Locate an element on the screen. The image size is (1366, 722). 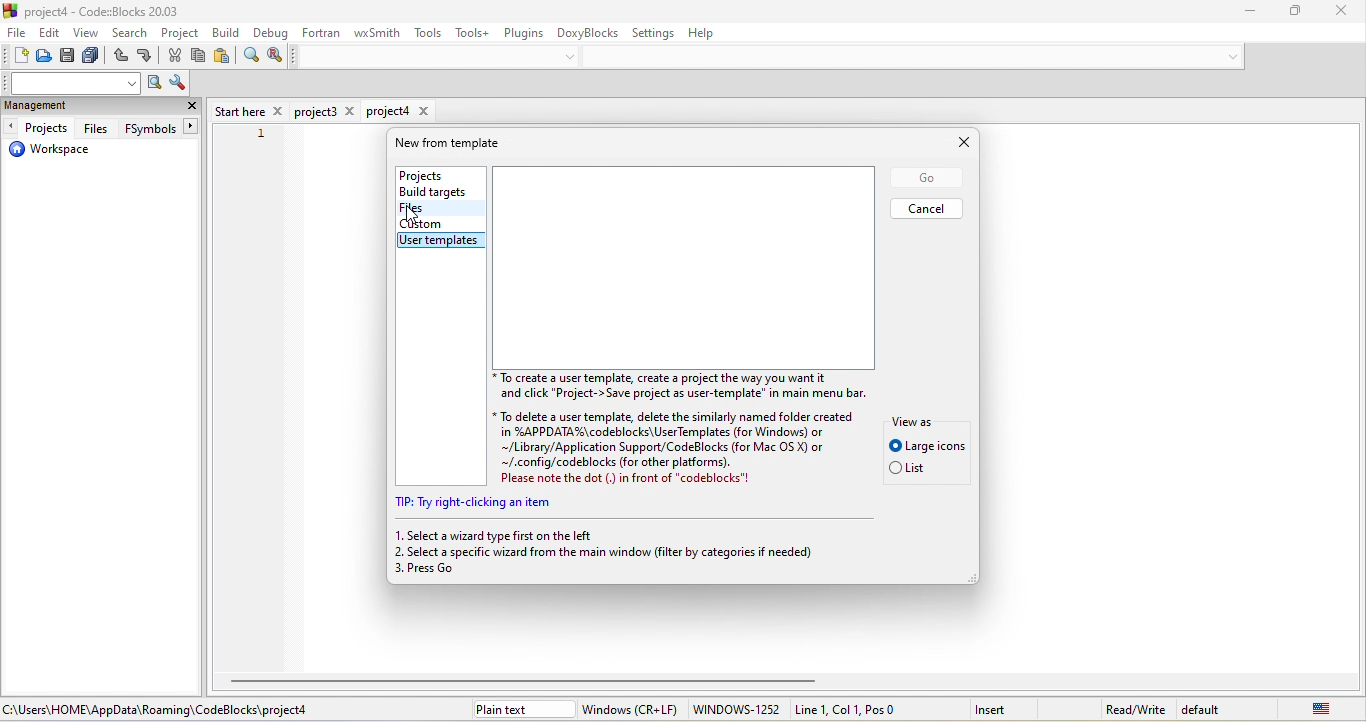
cancel is located at coordinates (928, 208).